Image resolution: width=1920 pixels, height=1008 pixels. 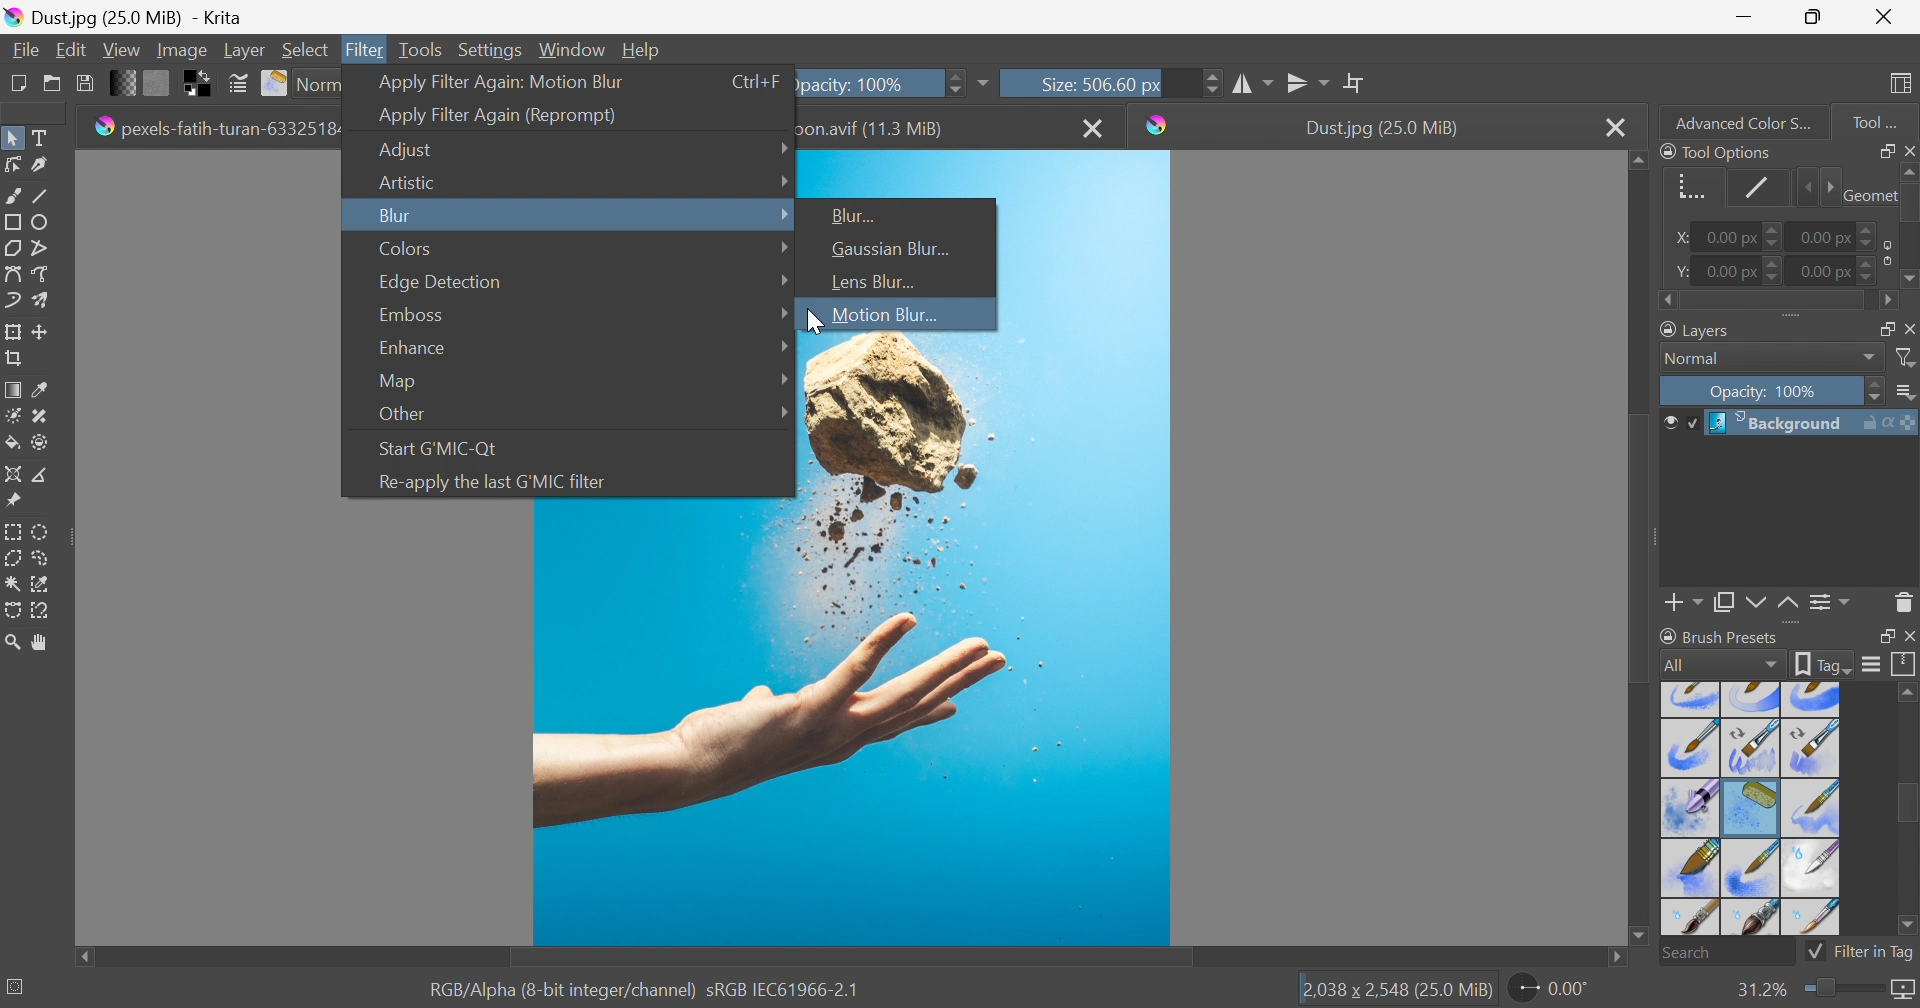 I want to click on View, so click(x=121, y=47).